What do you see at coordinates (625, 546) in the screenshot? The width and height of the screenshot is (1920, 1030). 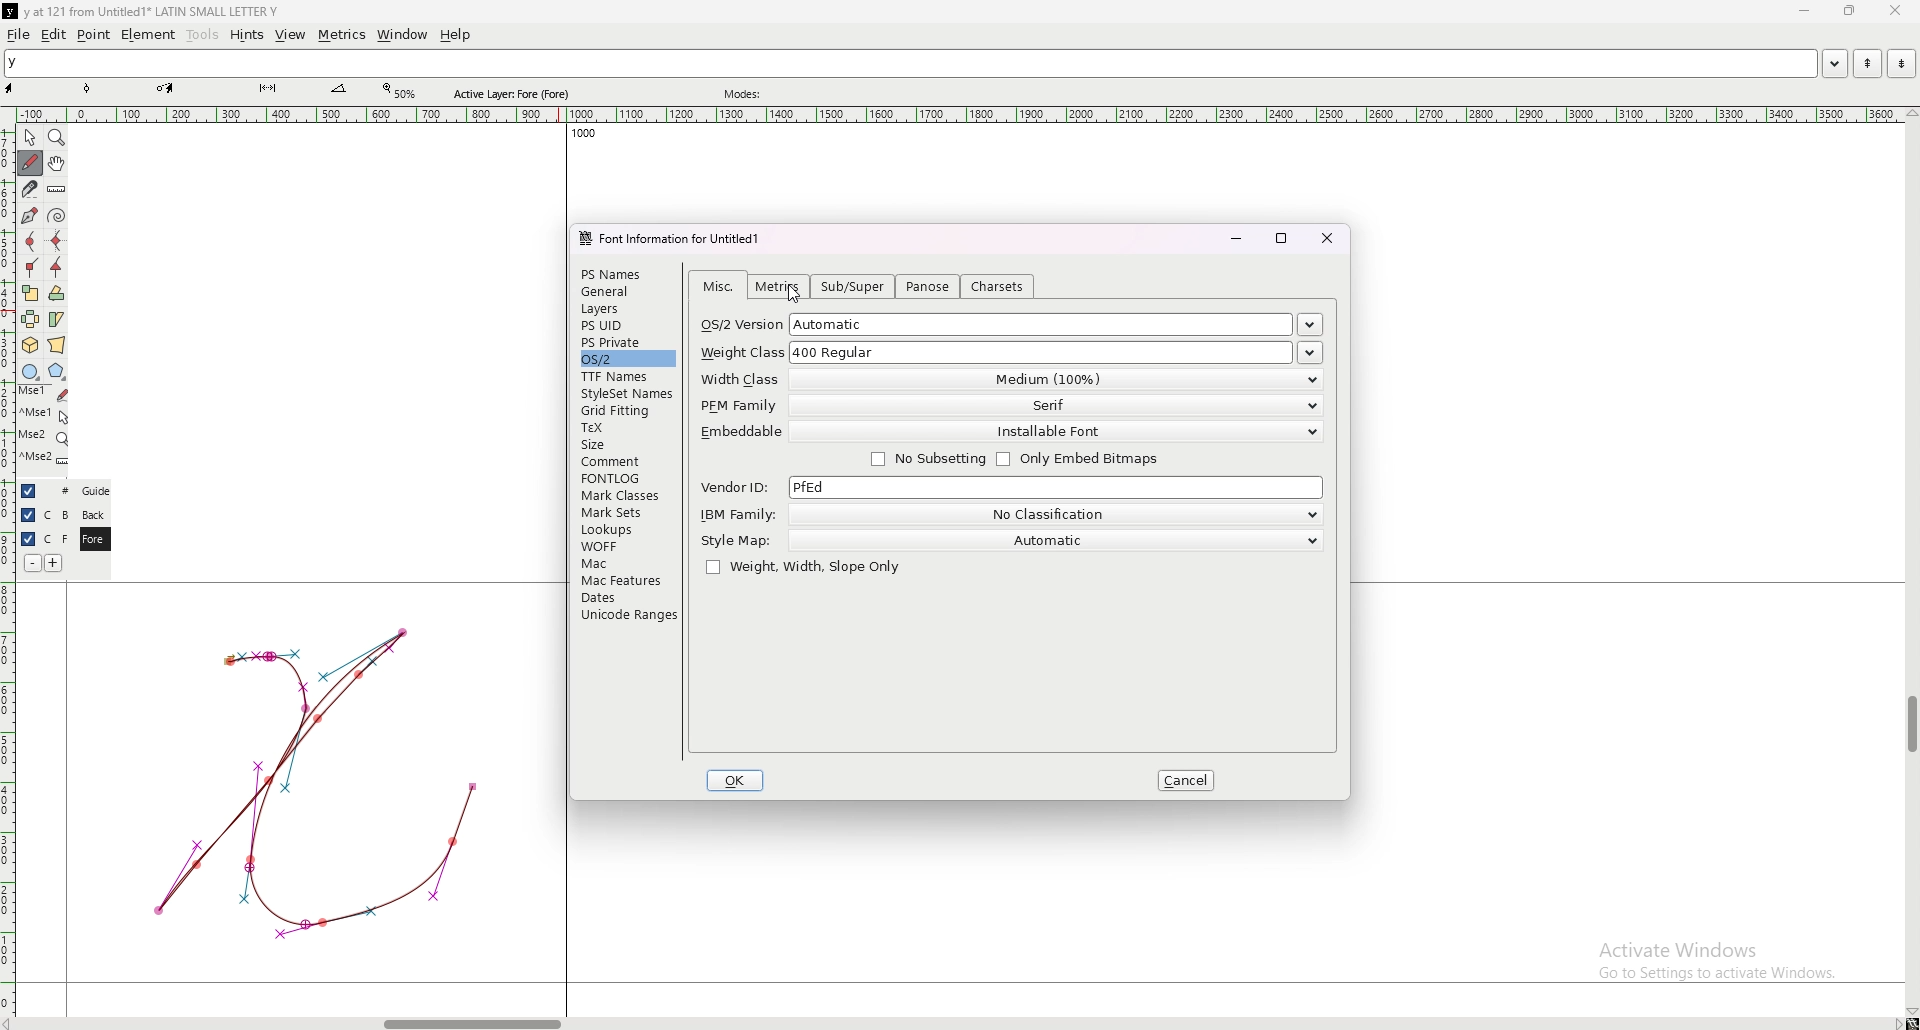 I see `woff` at bounding box center [625, 546].